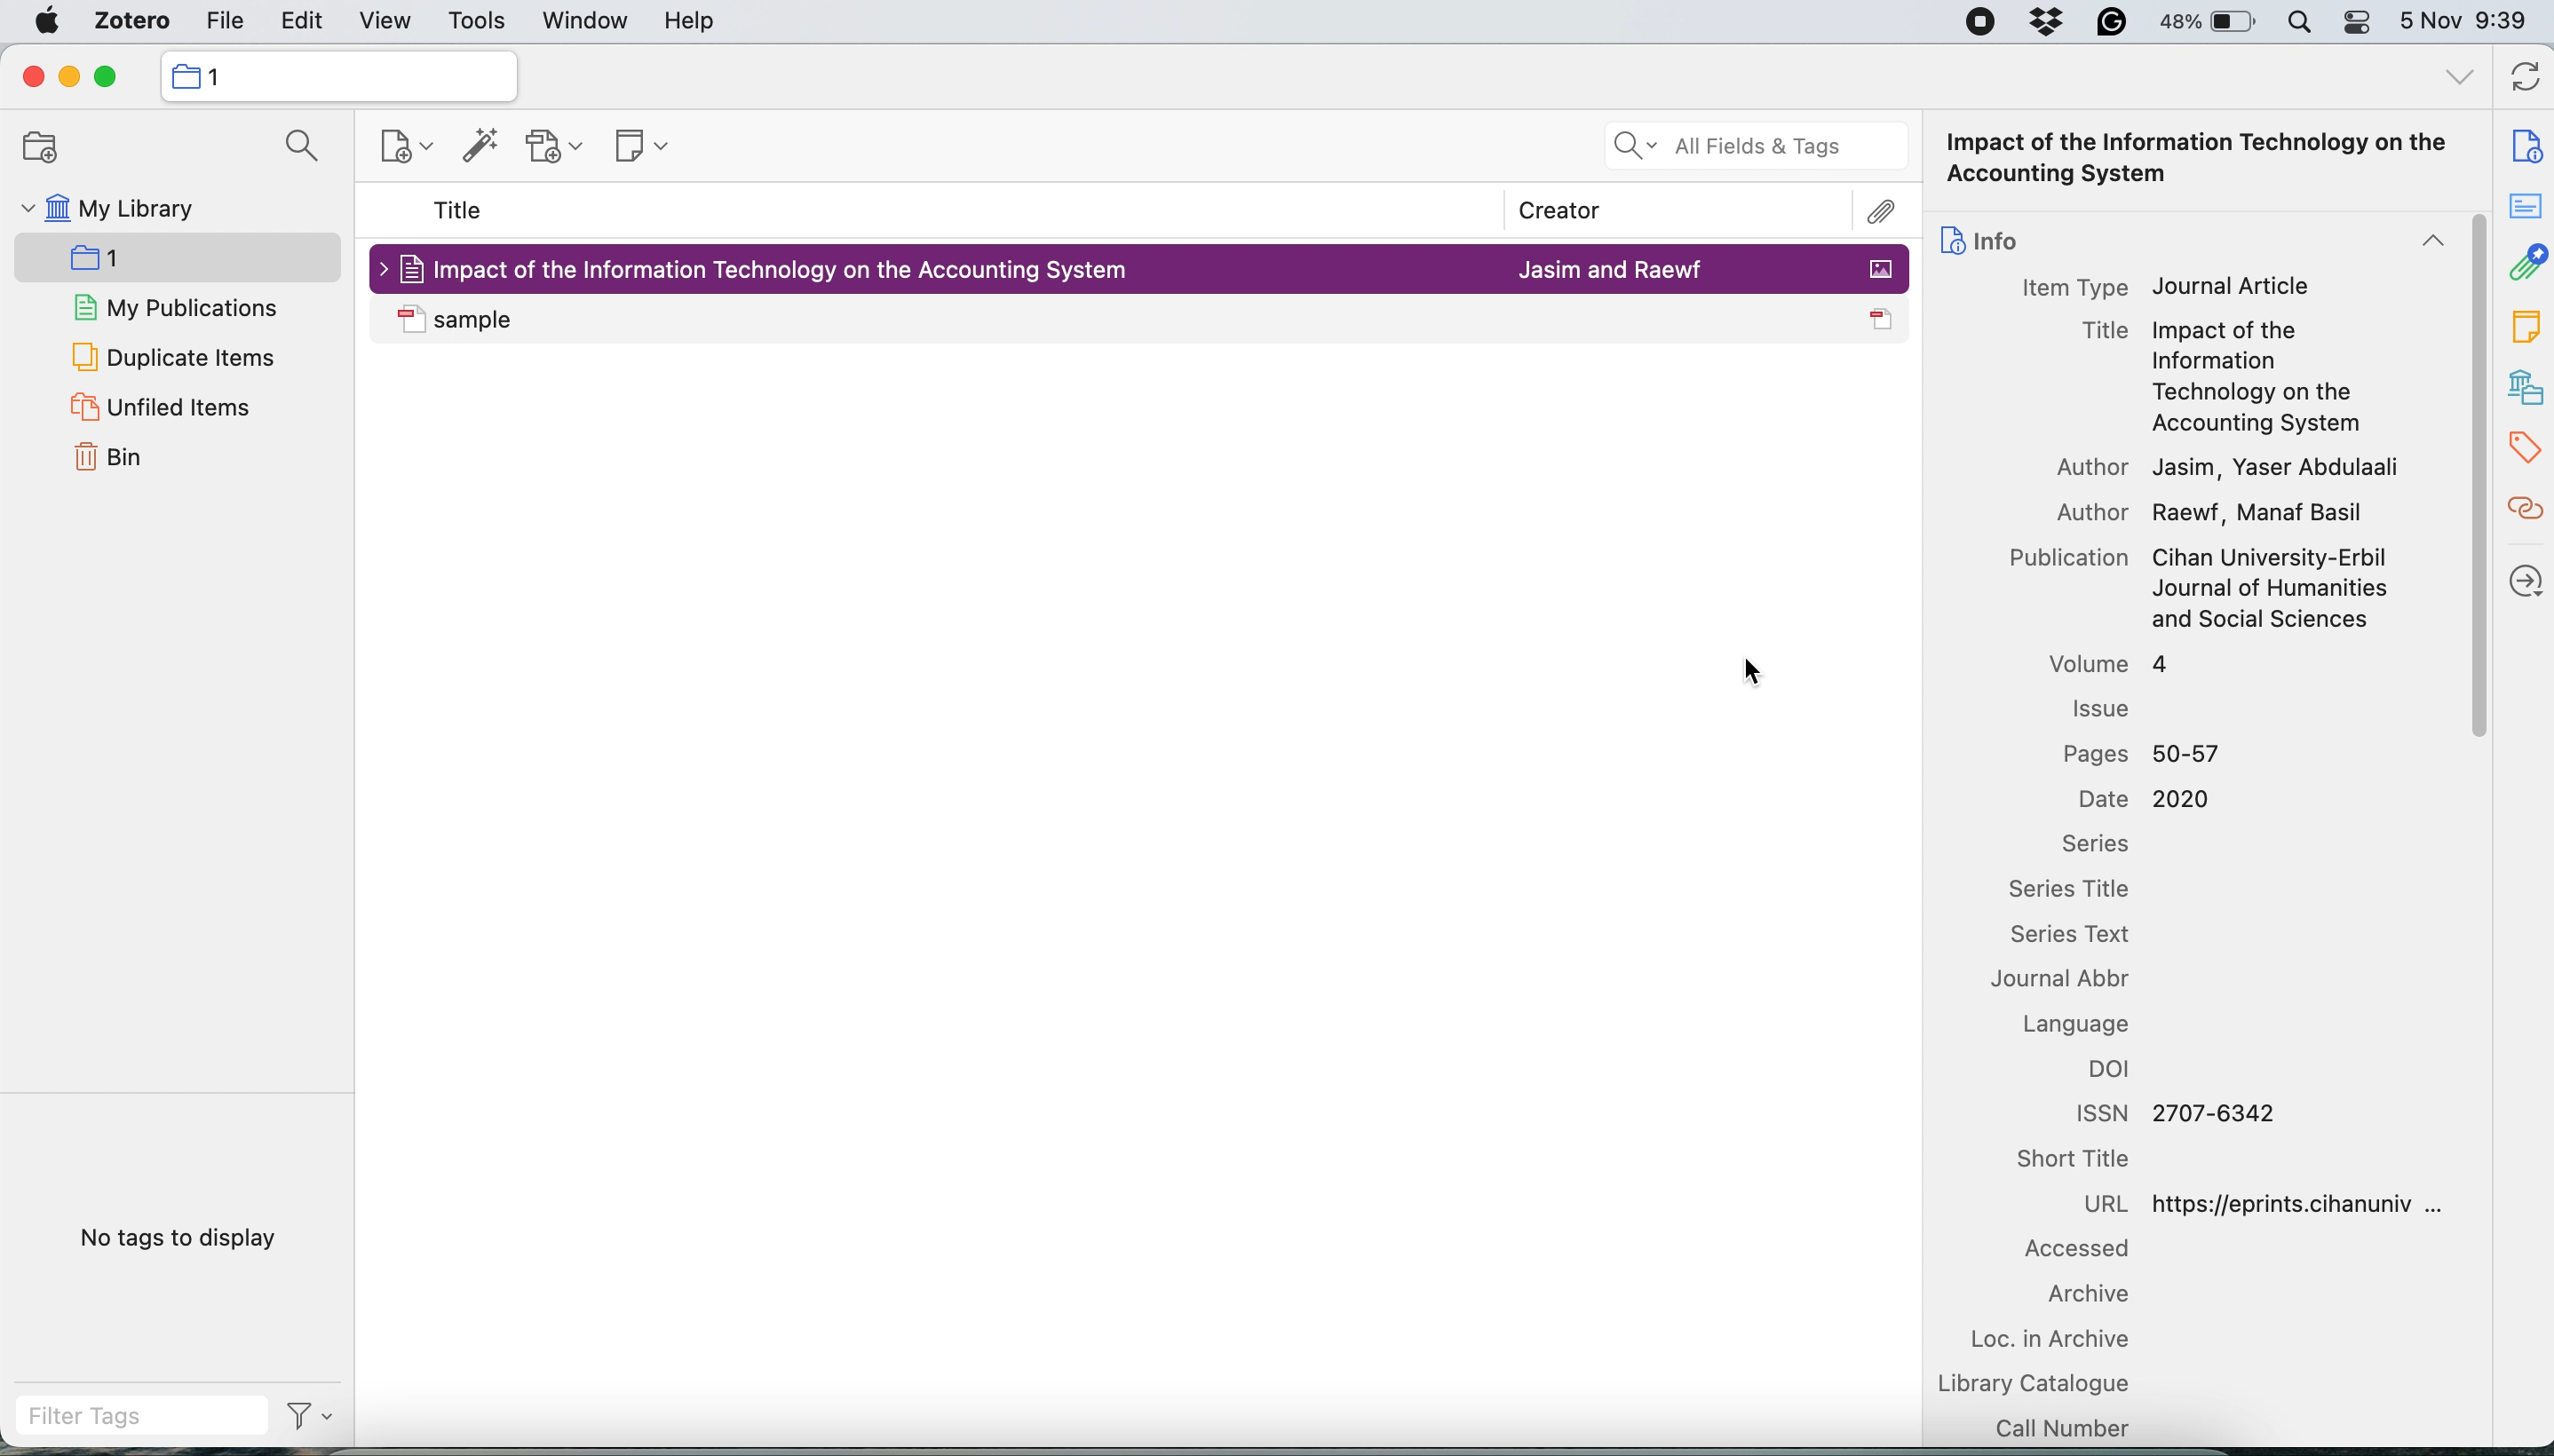  Describe the element at coordinates (45, 22) in the screenshot. I see `system logo` at that location.